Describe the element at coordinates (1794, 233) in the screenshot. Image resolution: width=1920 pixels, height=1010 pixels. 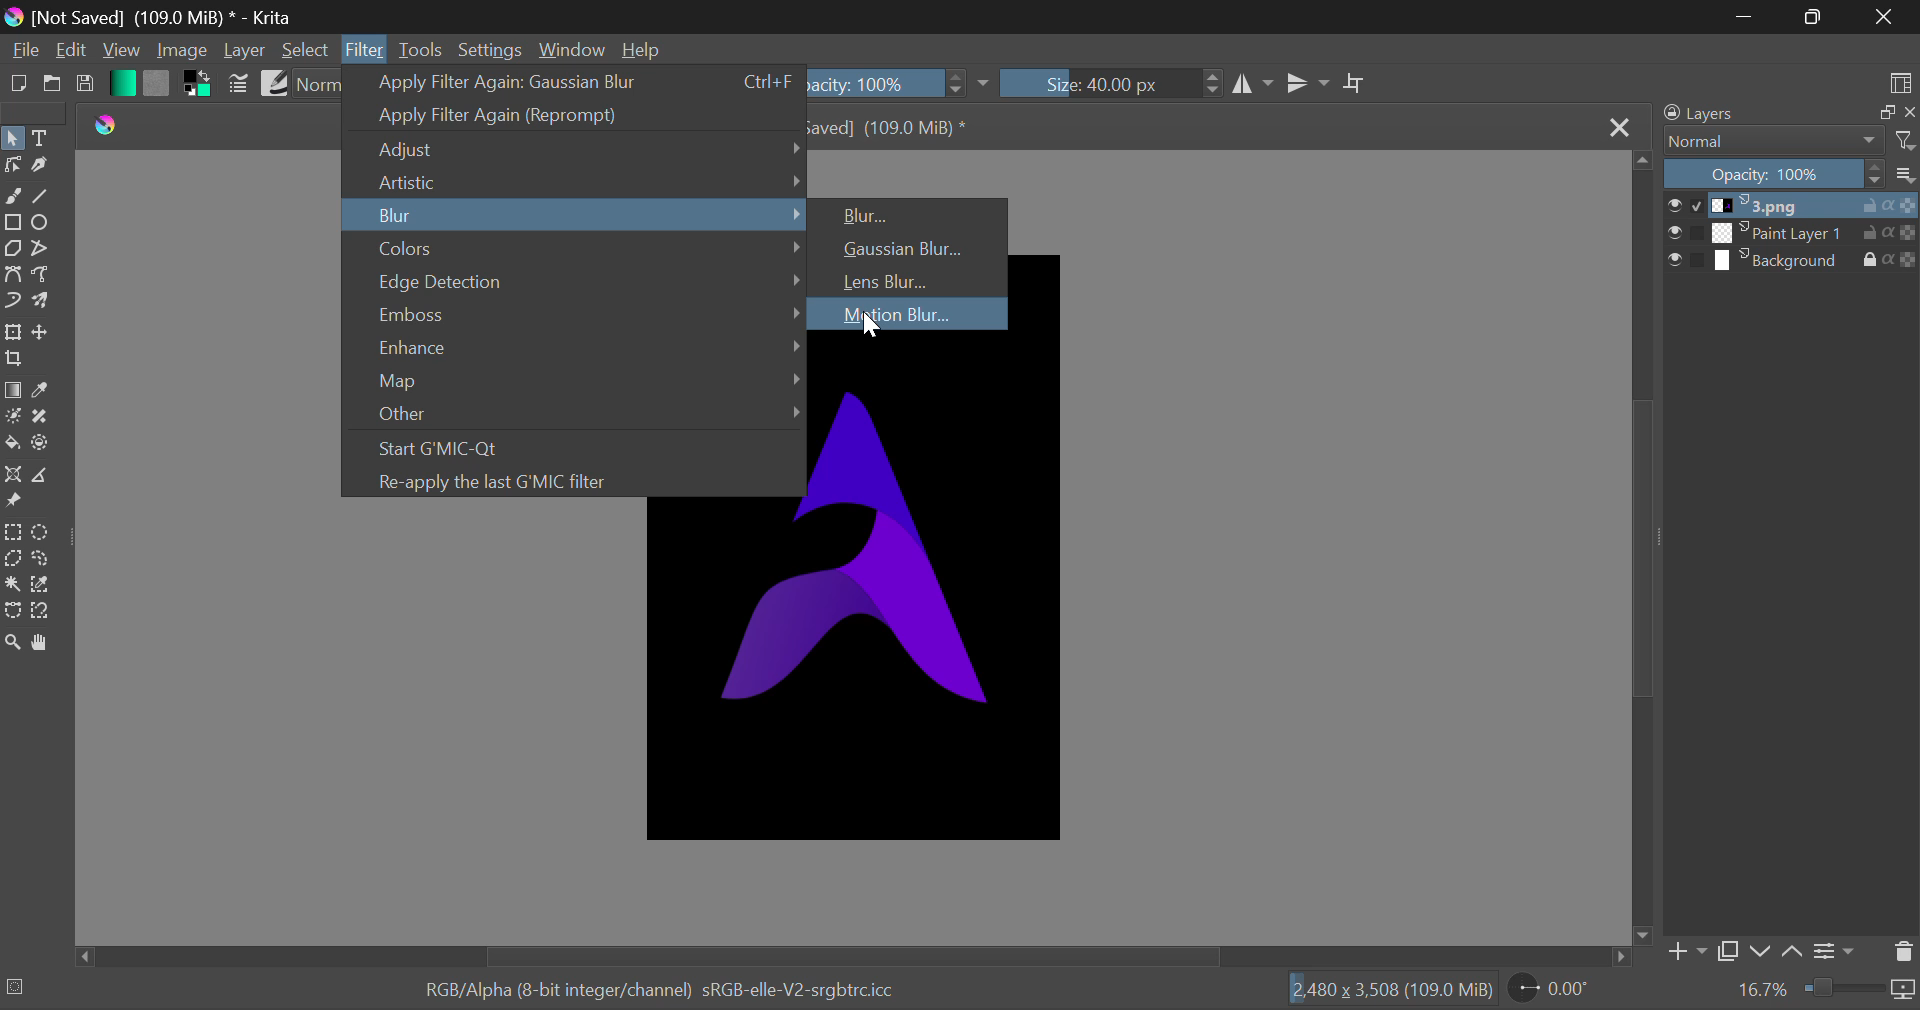
I see `Paint Layer 1` at that location.